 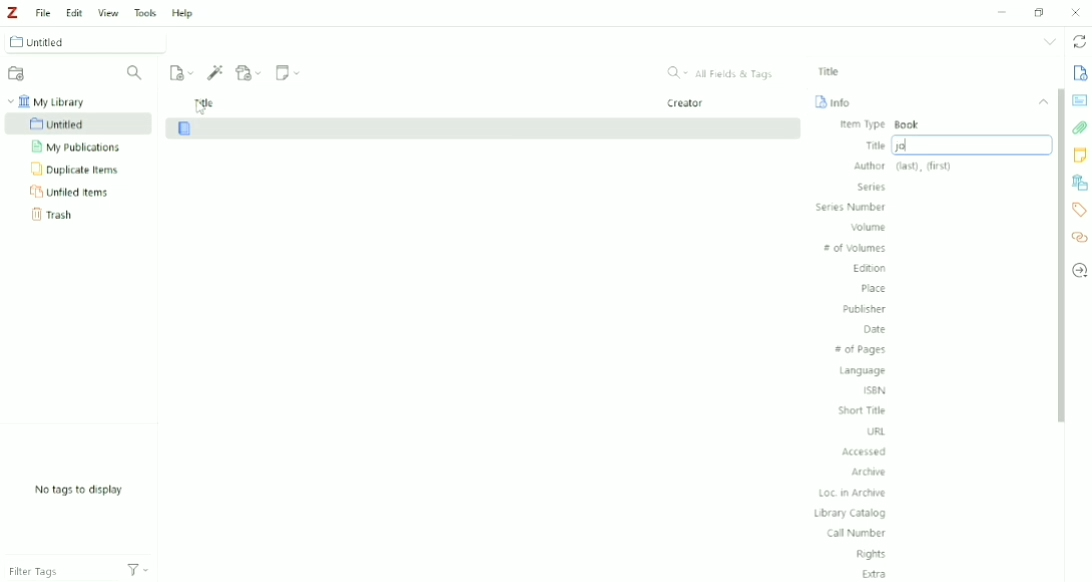 I want to click on Tags, so click(x=1080, y=210).